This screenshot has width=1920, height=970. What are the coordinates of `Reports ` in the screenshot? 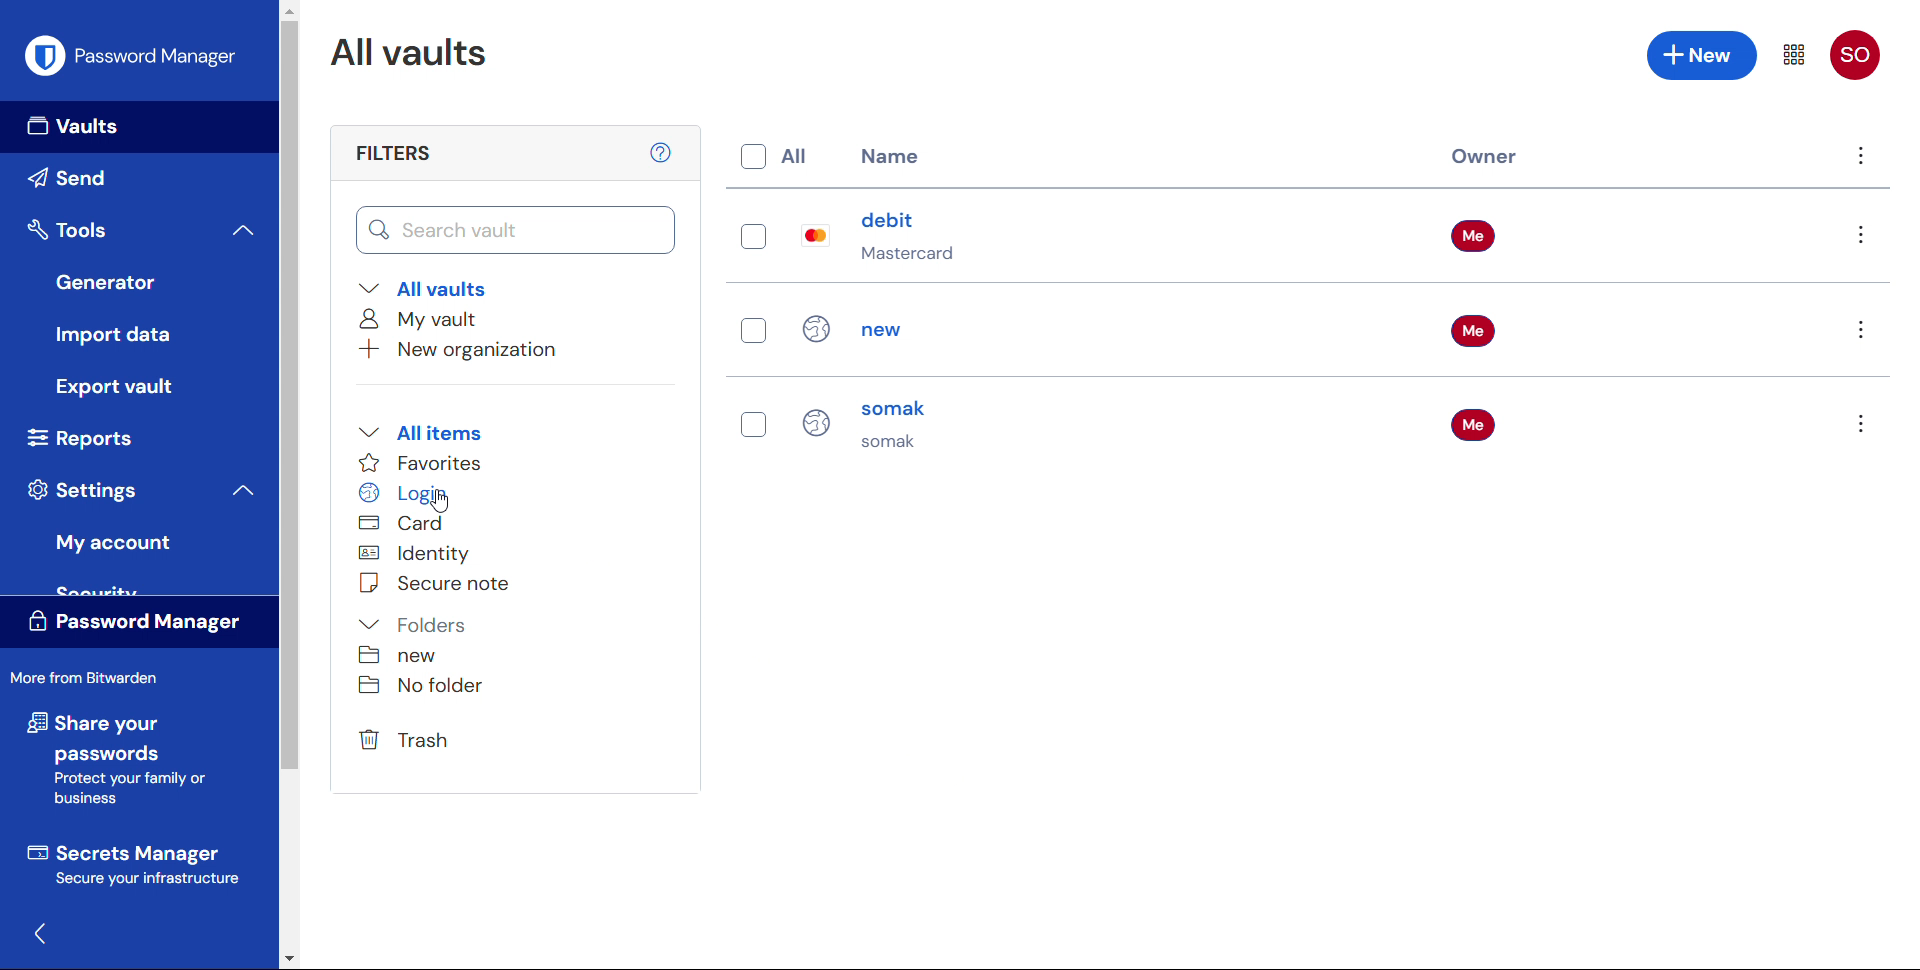 It's located at (83, 437).